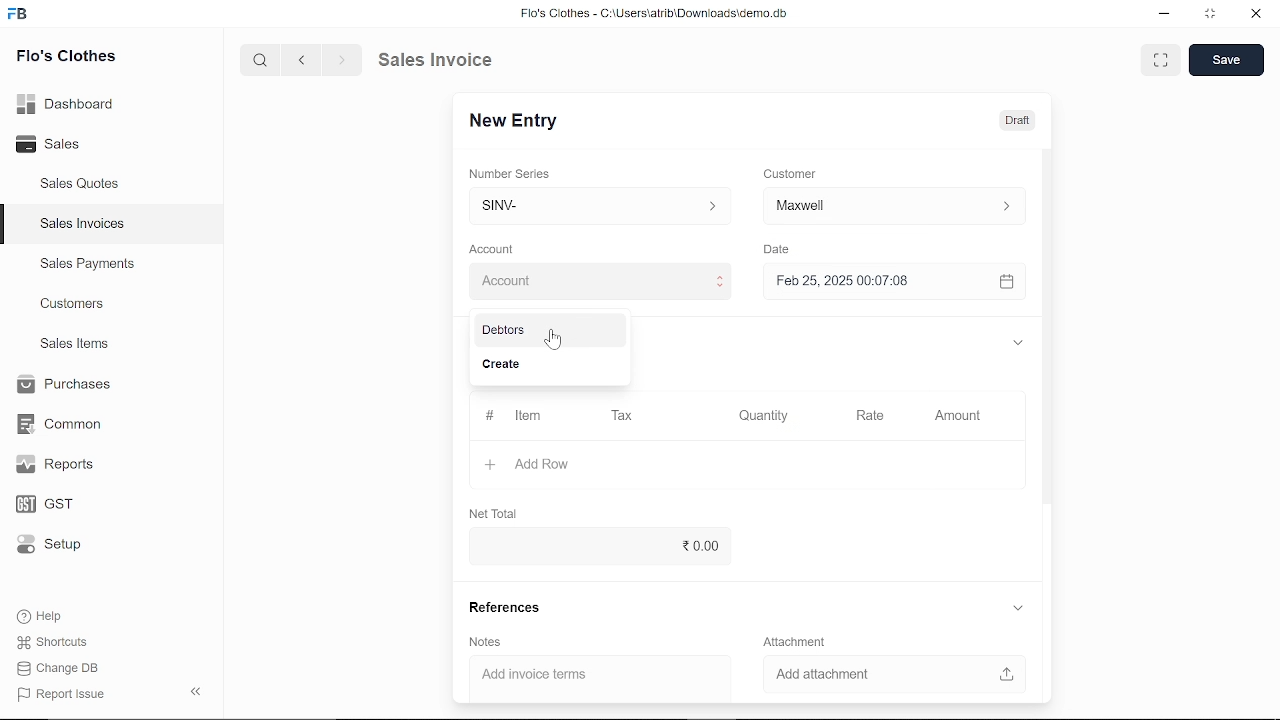 The image size is (1280, 720). What do you see at coordinates (1020, 344) in the screenshot?
I see `expand` at bounding box center [1020, 344].